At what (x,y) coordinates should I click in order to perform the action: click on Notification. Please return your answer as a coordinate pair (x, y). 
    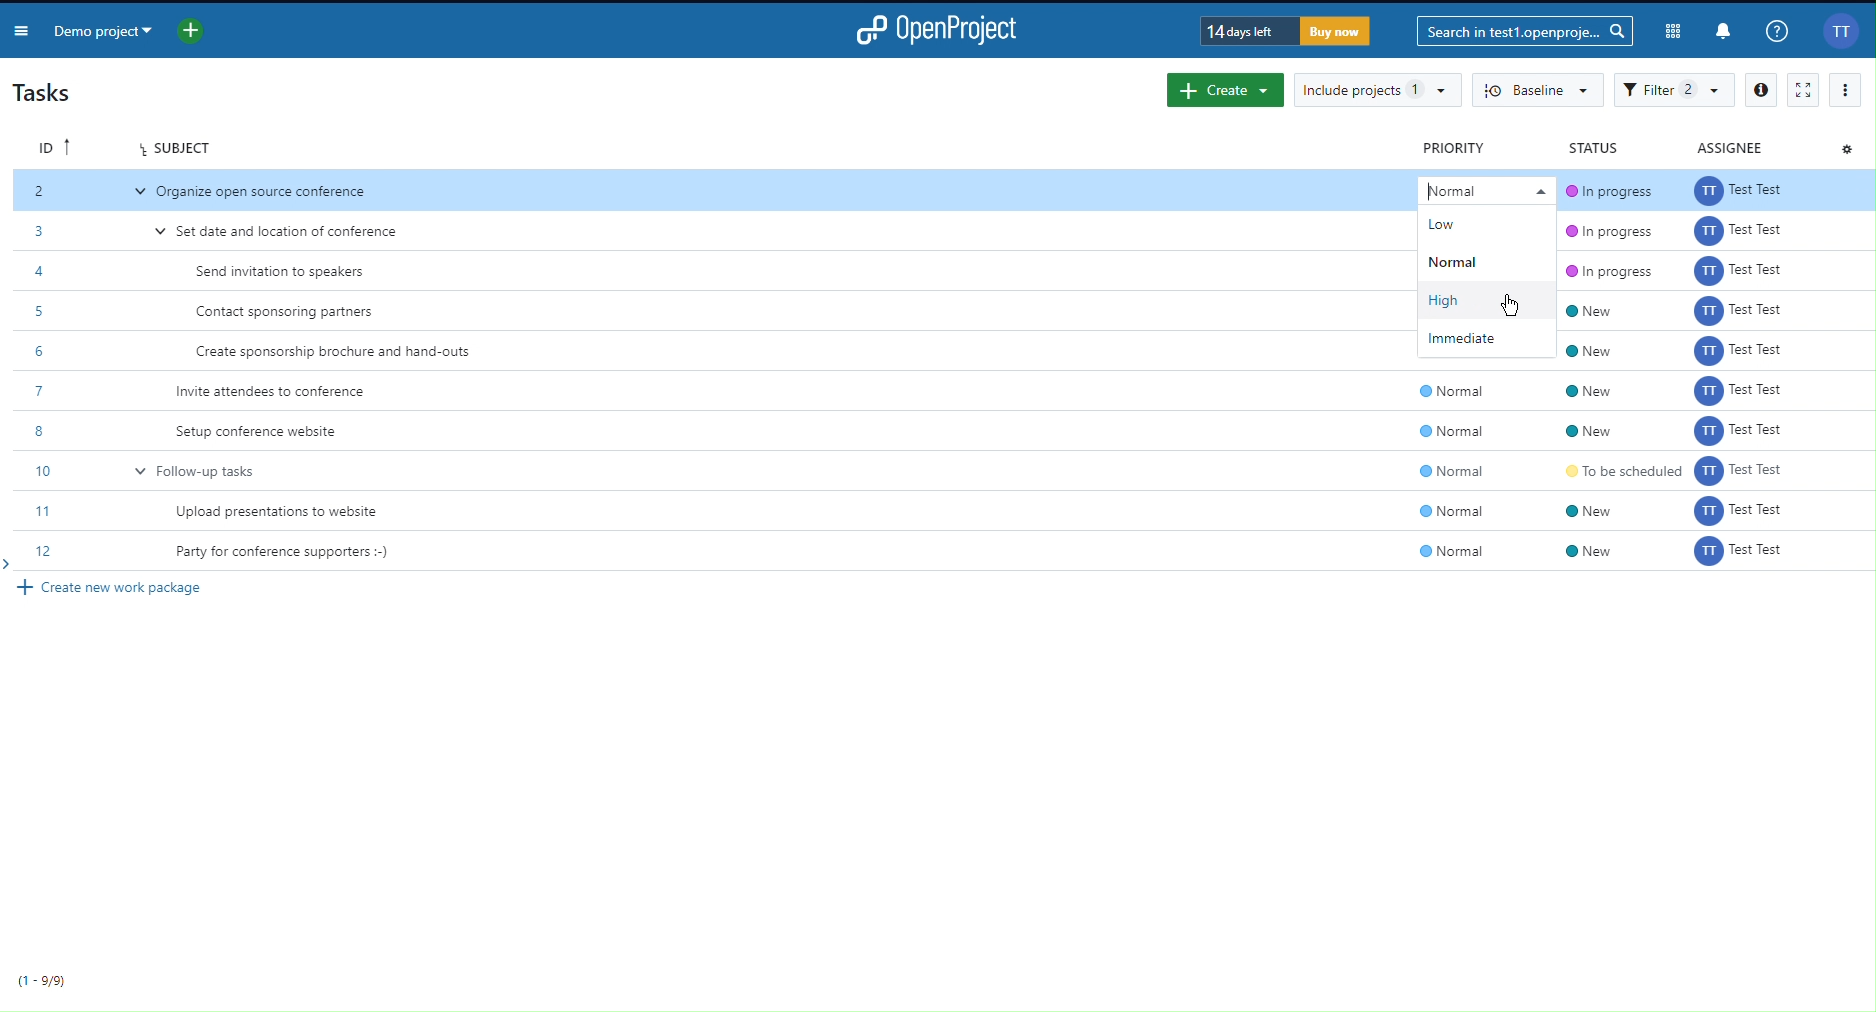
    Looking at the image, I should click on (1725, 32).